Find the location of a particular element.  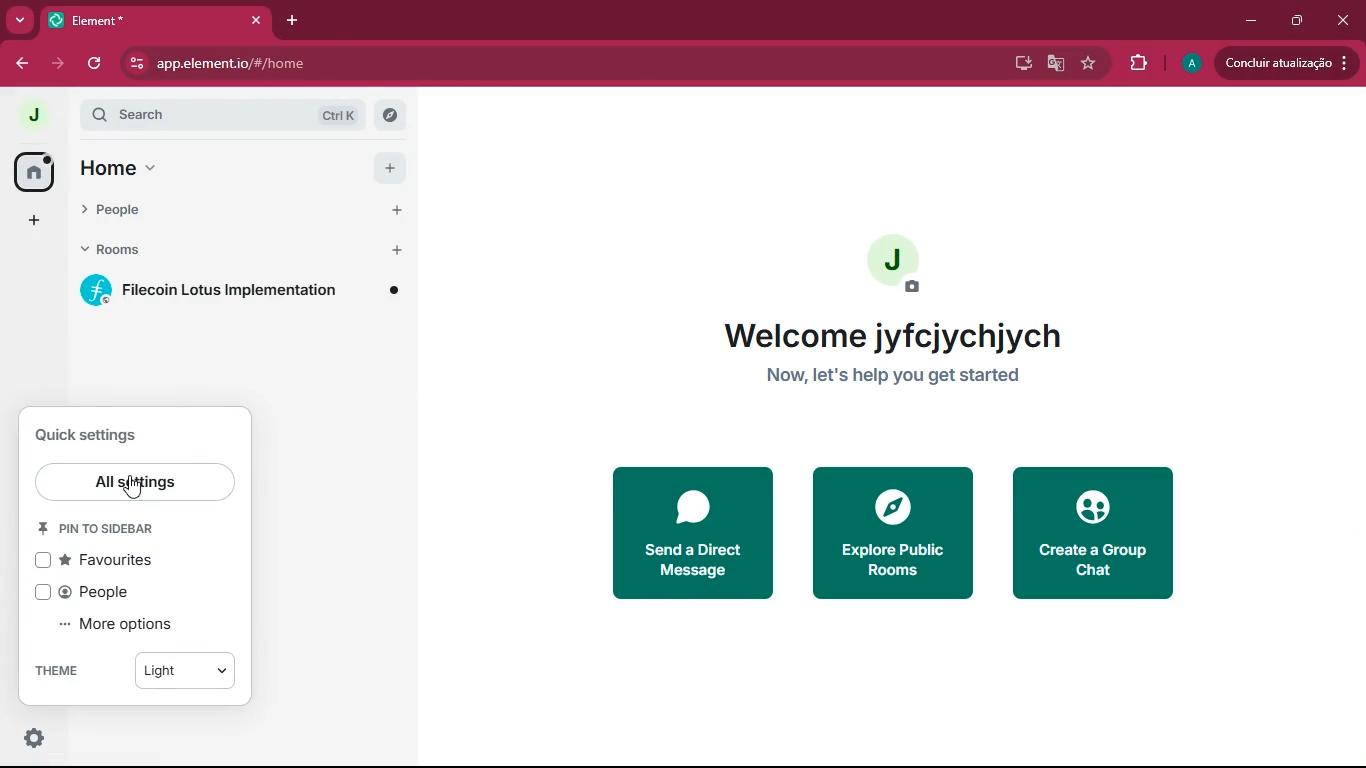

extensions is located at coordinates (1139, 64).